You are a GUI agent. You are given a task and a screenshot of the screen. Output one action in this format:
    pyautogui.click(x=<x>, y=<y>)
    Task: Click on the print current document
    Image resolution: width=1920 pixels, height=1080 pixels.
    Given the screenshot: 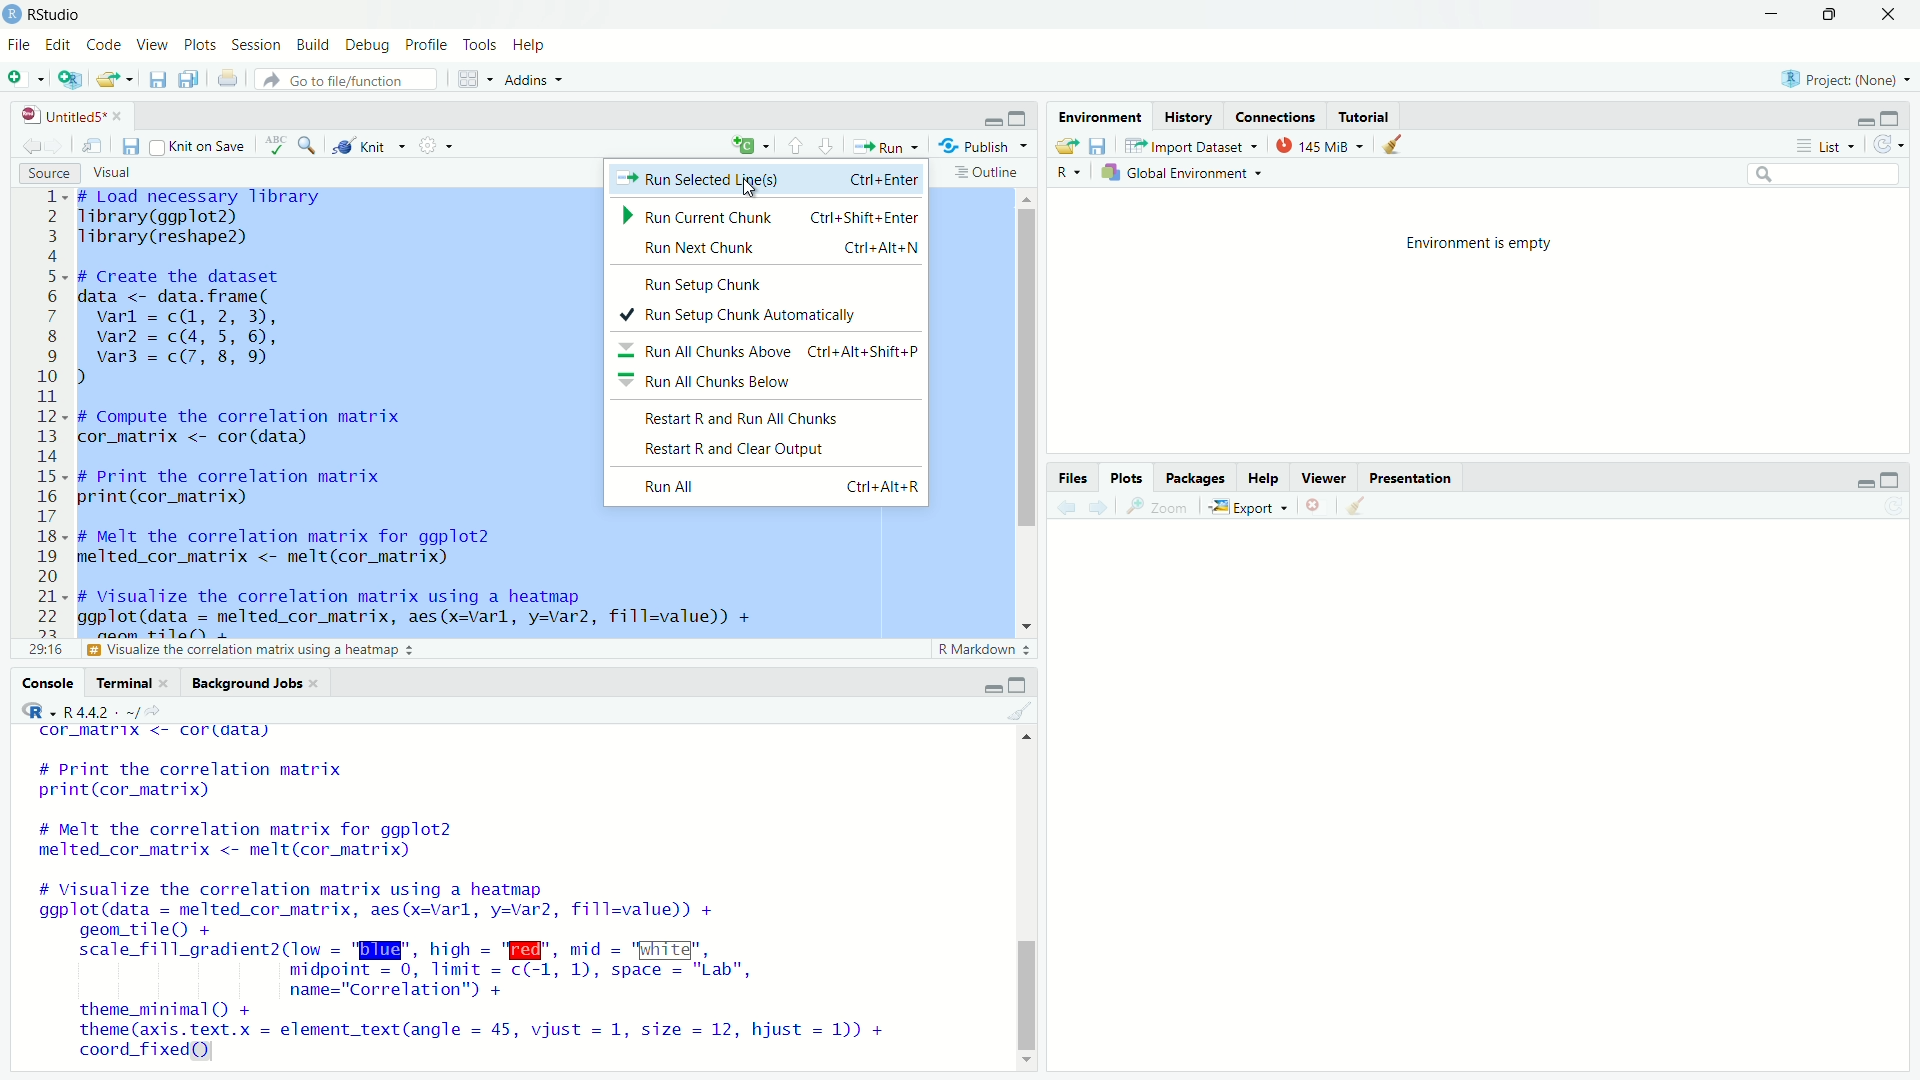 What is the action you would take?
    pyautogui.click(x=228, y=79)
    